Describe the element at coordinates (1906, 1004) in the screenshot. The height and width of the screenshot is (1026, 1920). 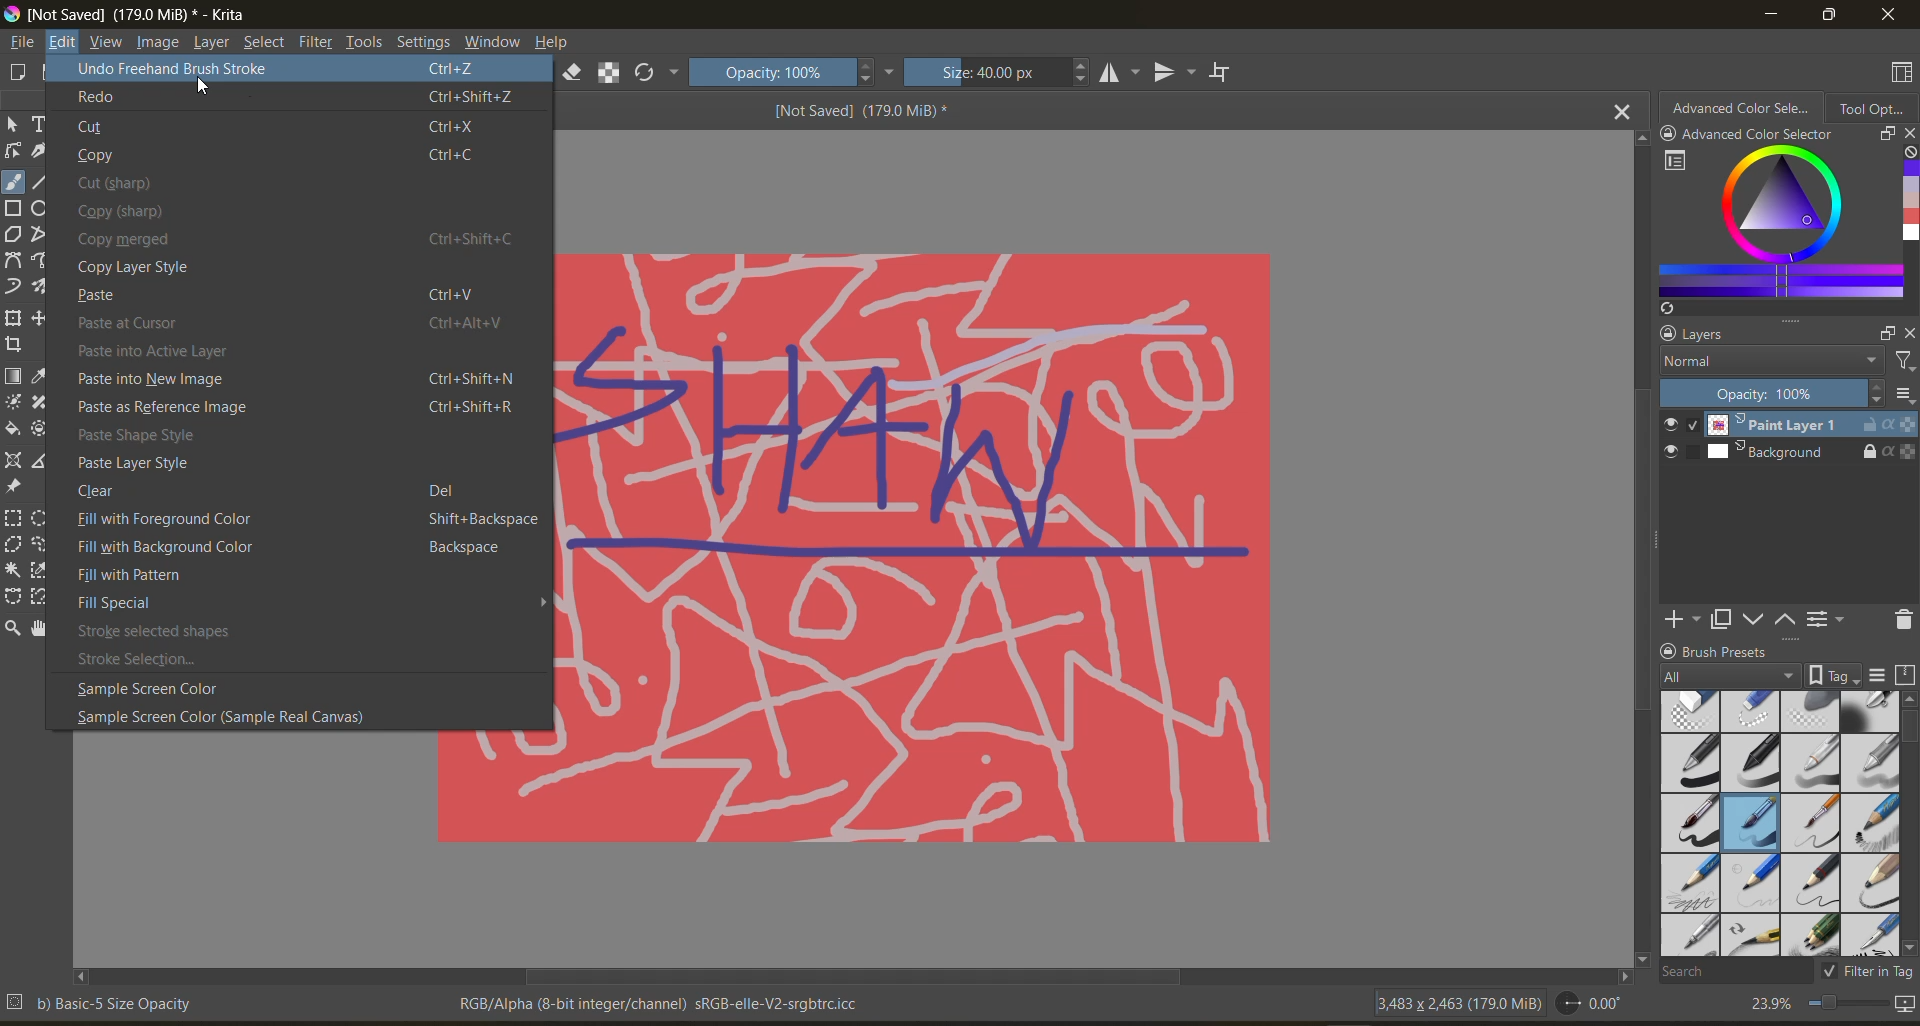
I see `map canvas` at that location.